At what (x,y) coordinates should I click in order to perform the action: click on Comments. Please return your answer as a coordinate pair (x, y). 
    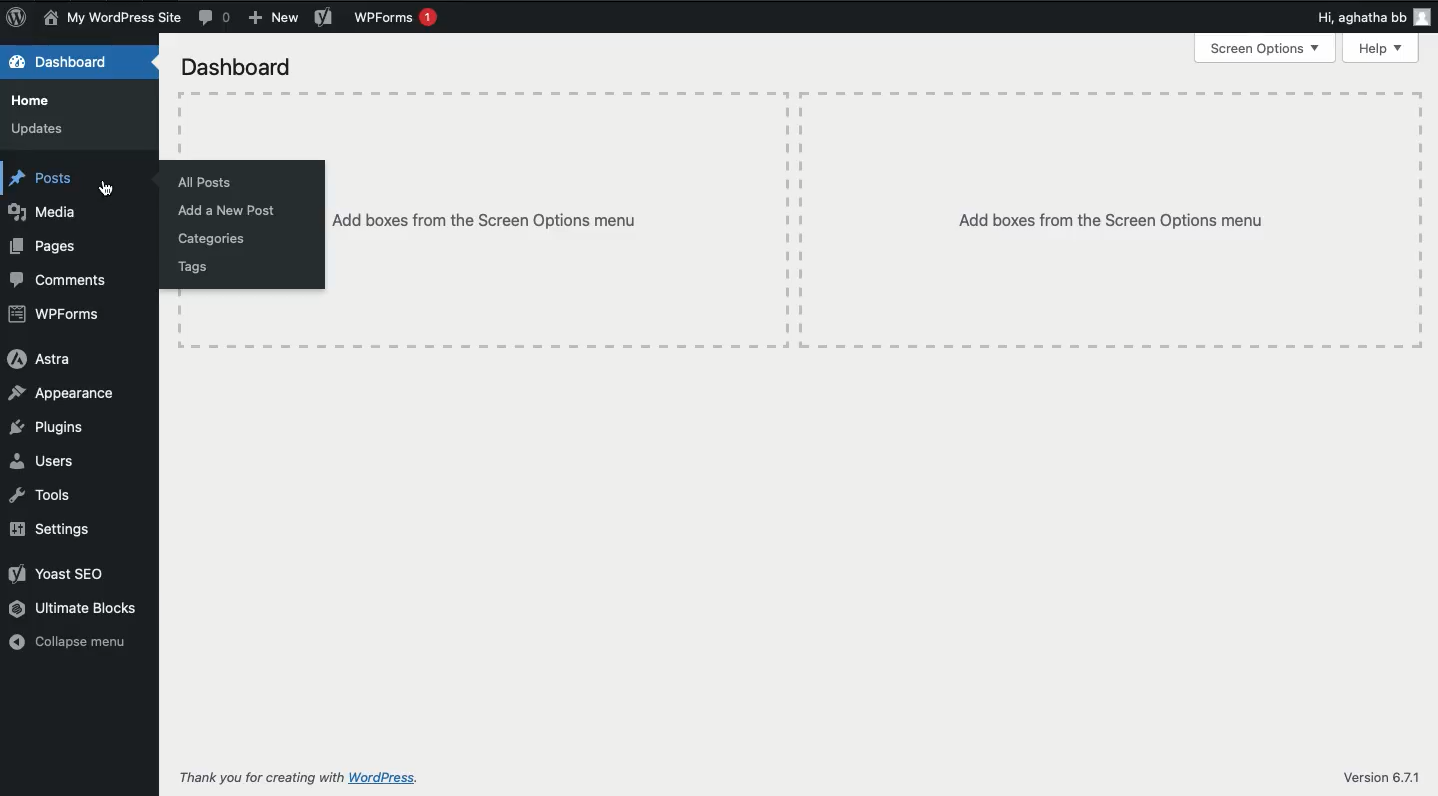
    Looking at the image, I should click on (217, 19).